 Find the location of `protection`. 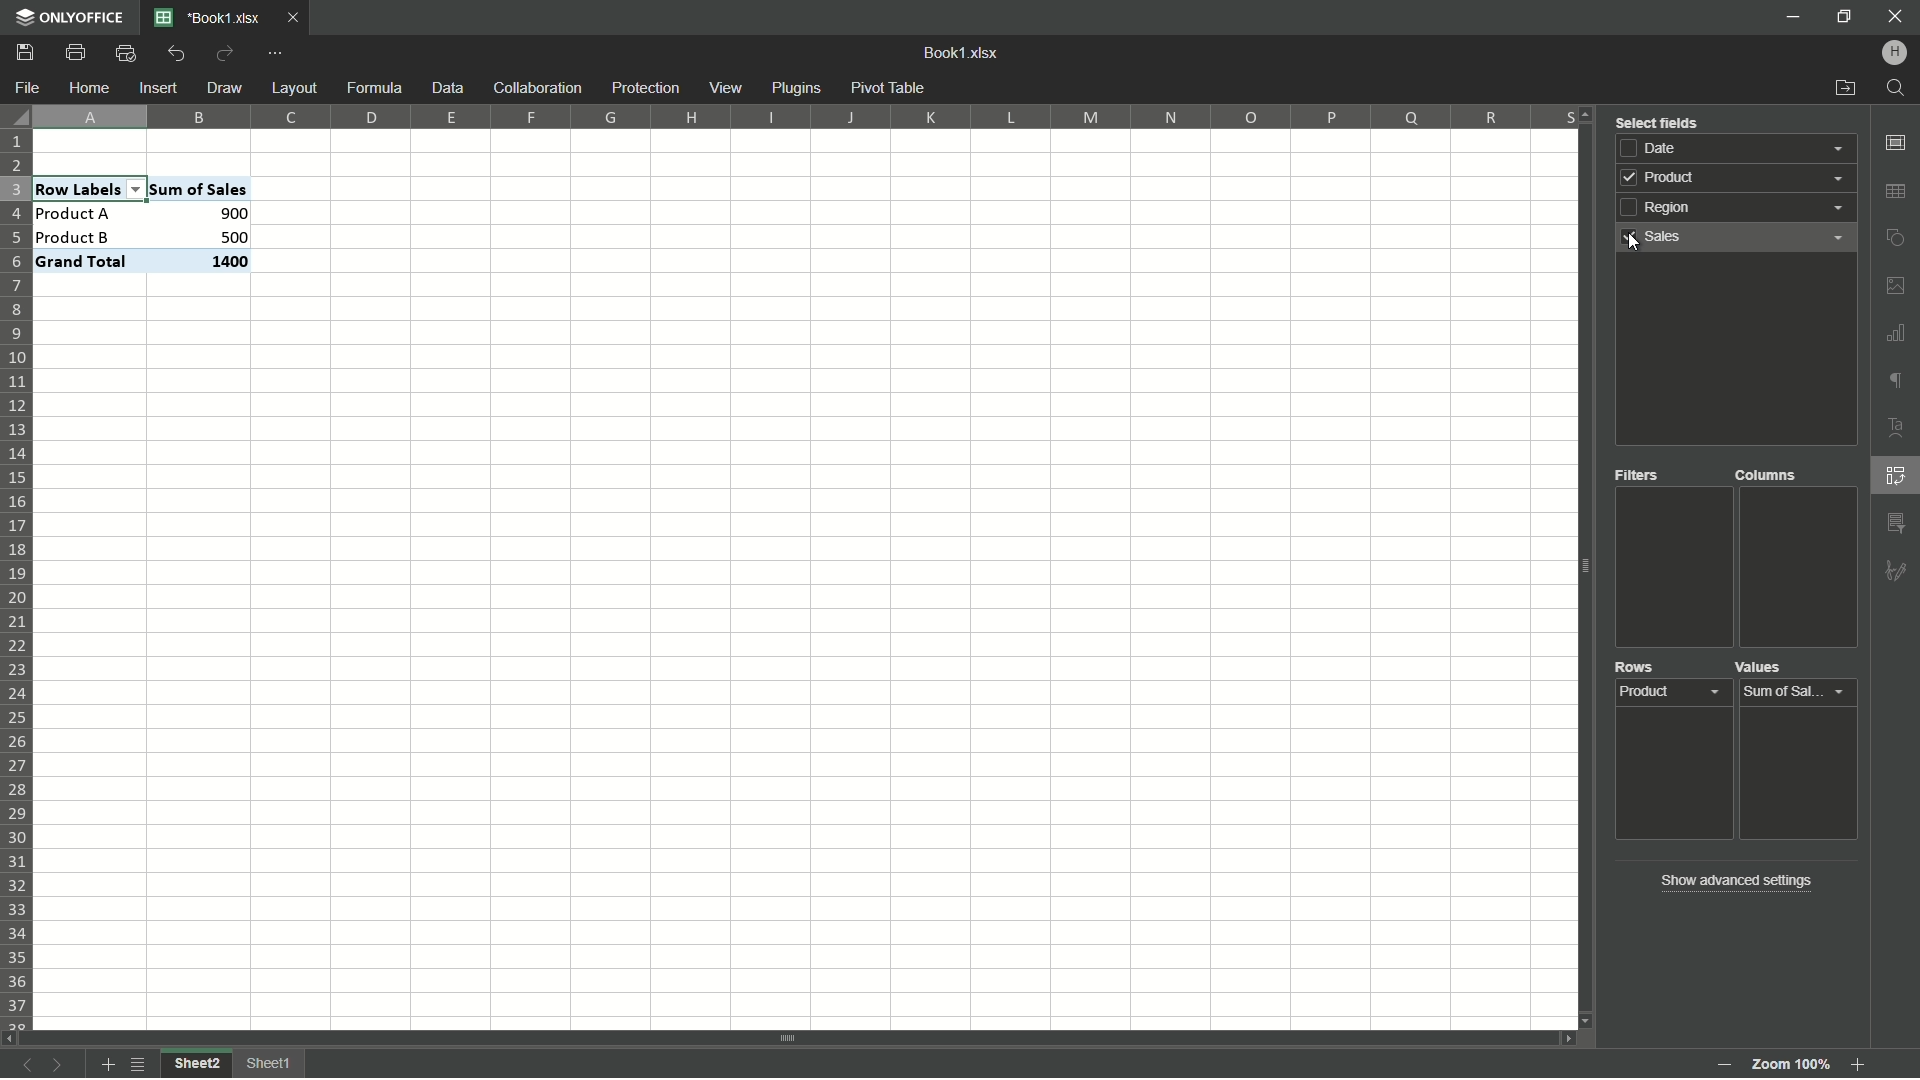

protection is located at coordinates (643, 89).